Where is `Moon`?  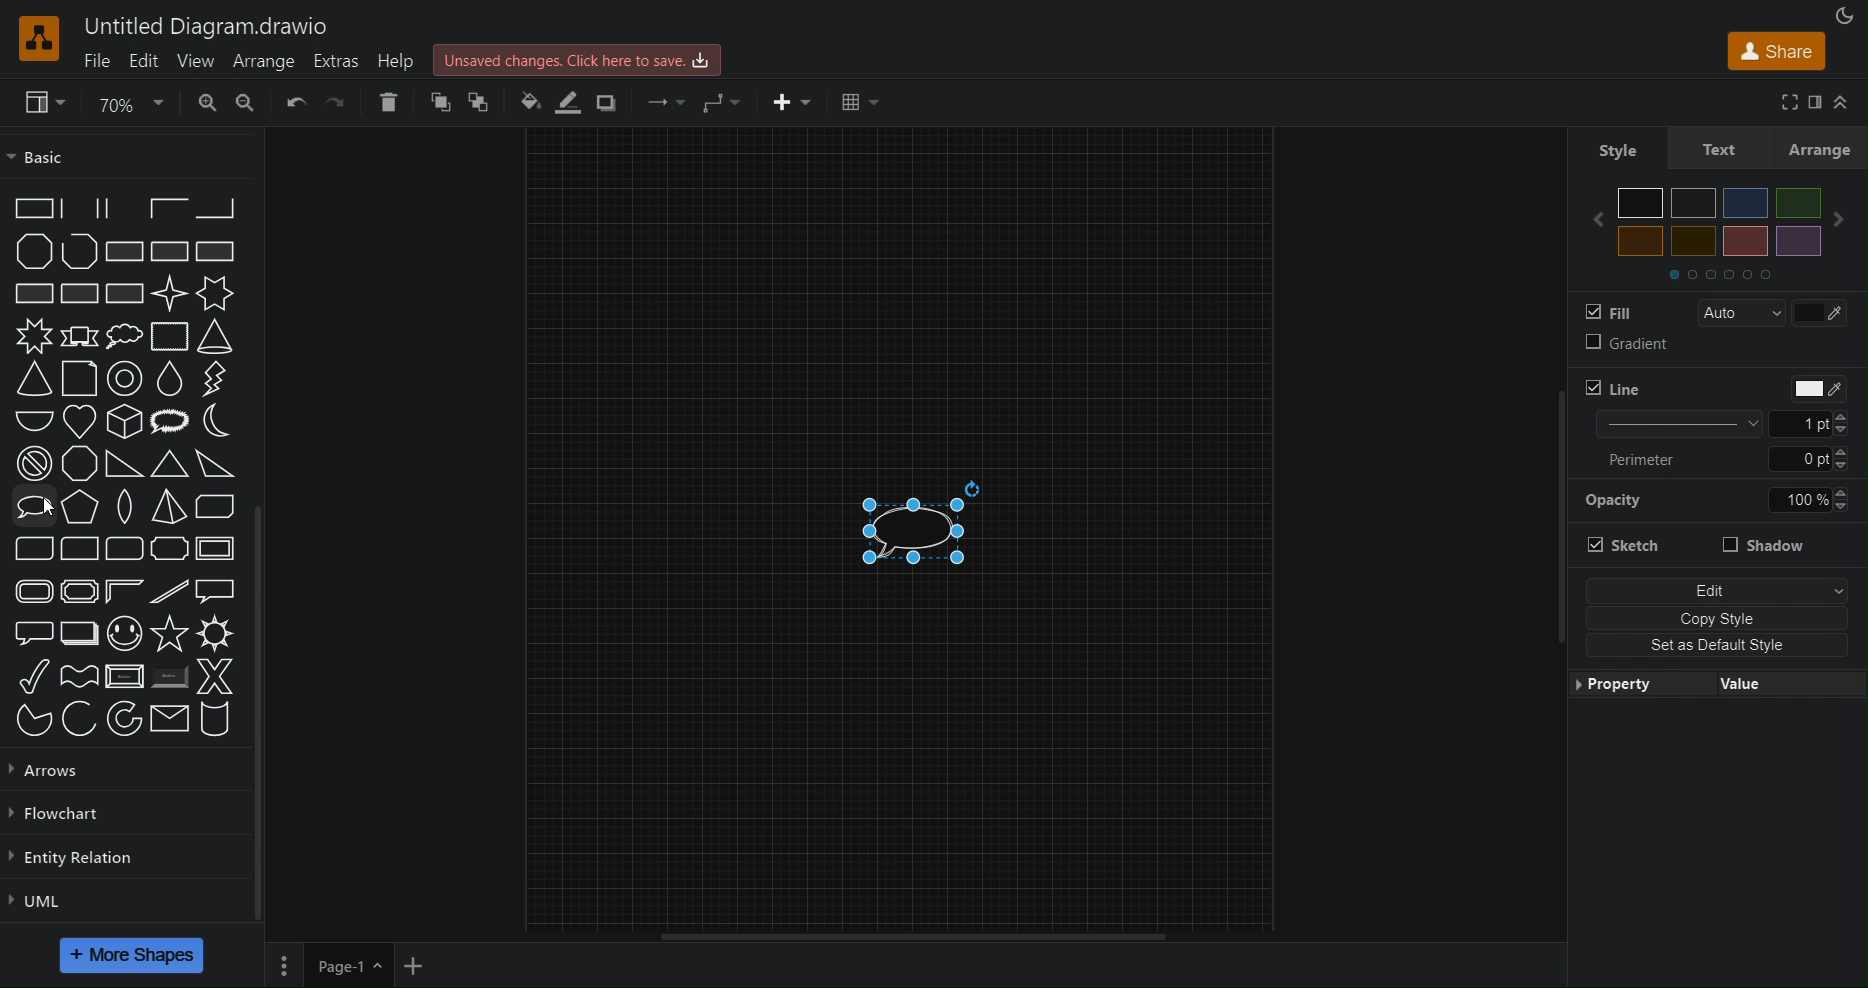 Moon is located at coordinates (215, 421).